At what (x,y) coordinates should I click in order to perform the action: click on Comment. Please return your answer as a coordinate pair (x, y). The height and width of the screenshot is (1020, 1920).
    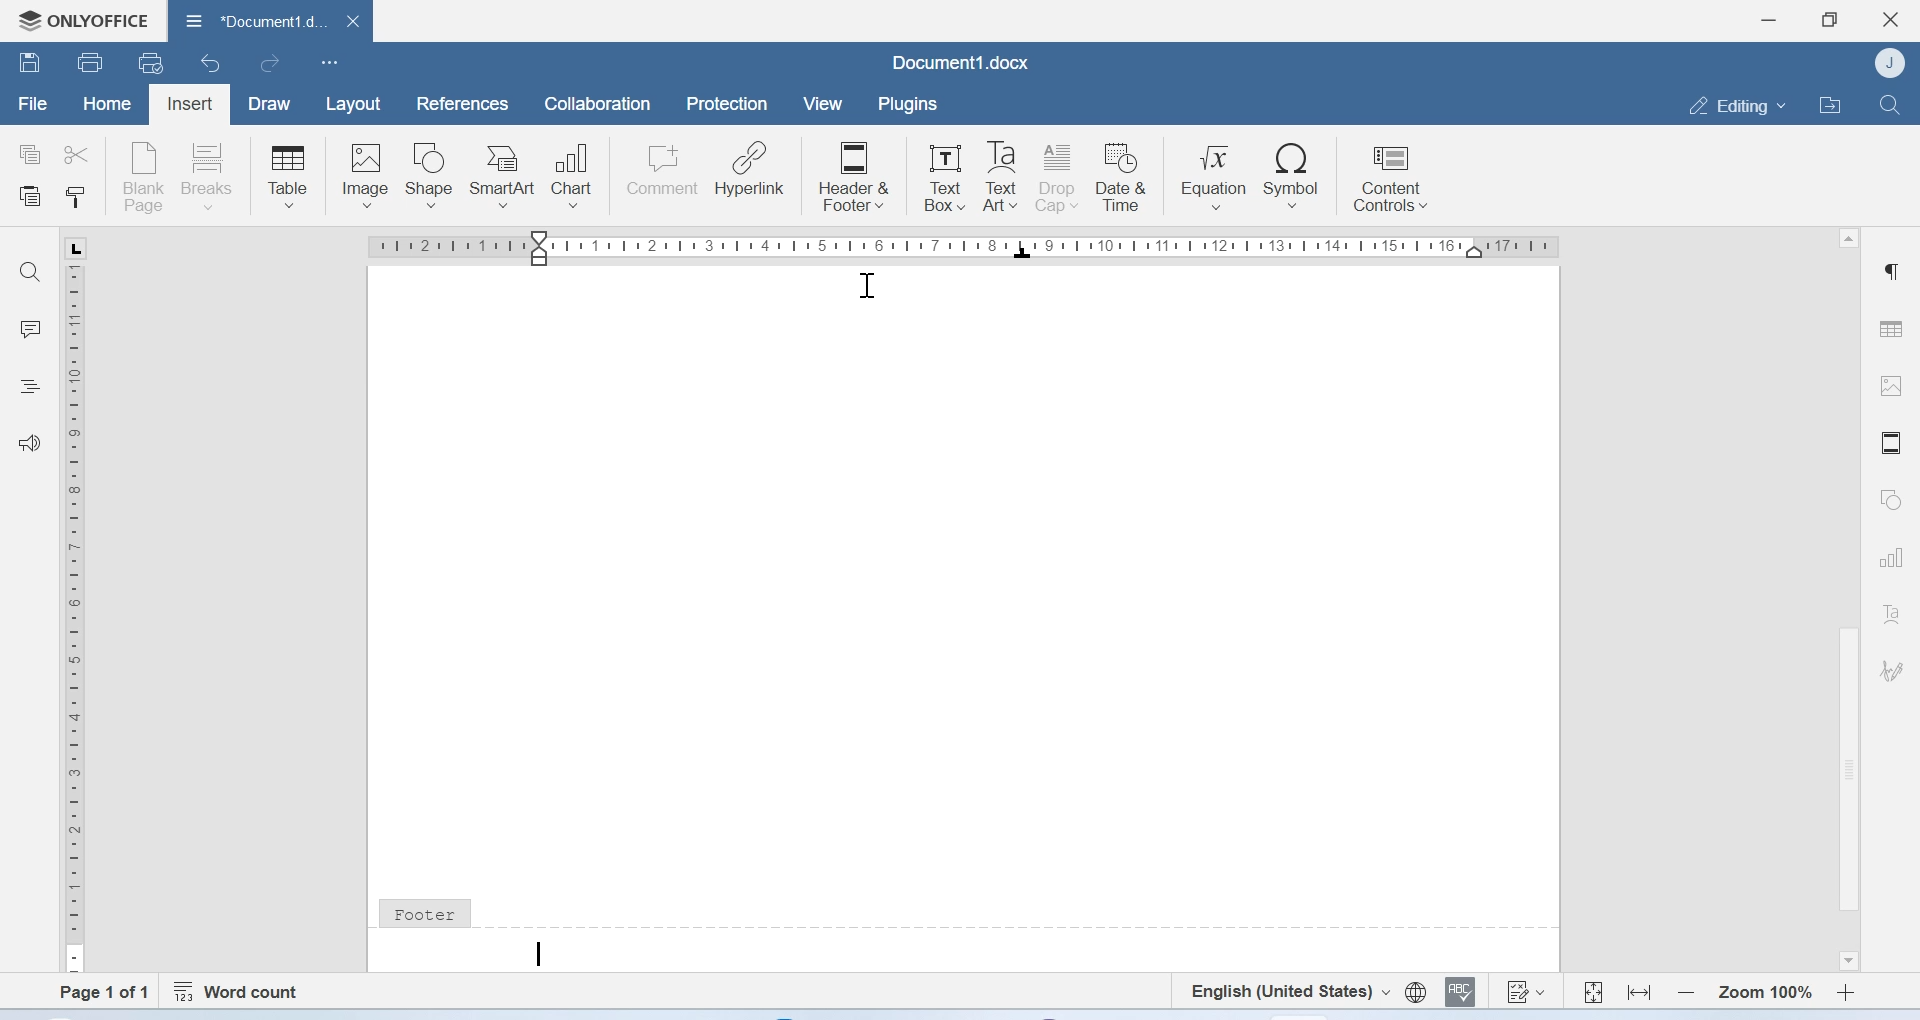
    Looking at the image, I should click on (663, 172).